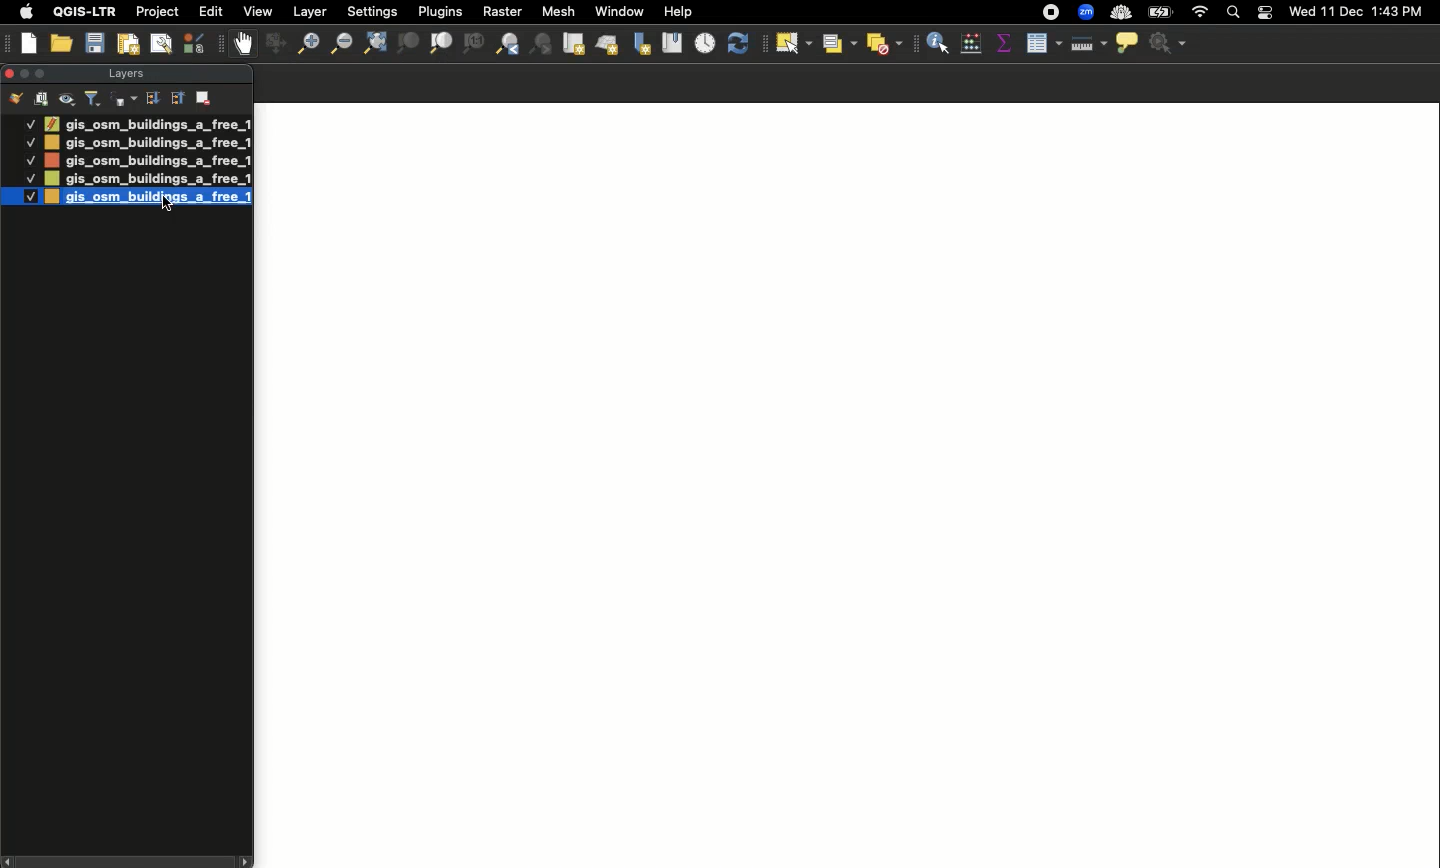  What do you see at coordinates (640, 45) in the screenshot?
I see `New spatial bookmark` at bounding box center [640, 45].